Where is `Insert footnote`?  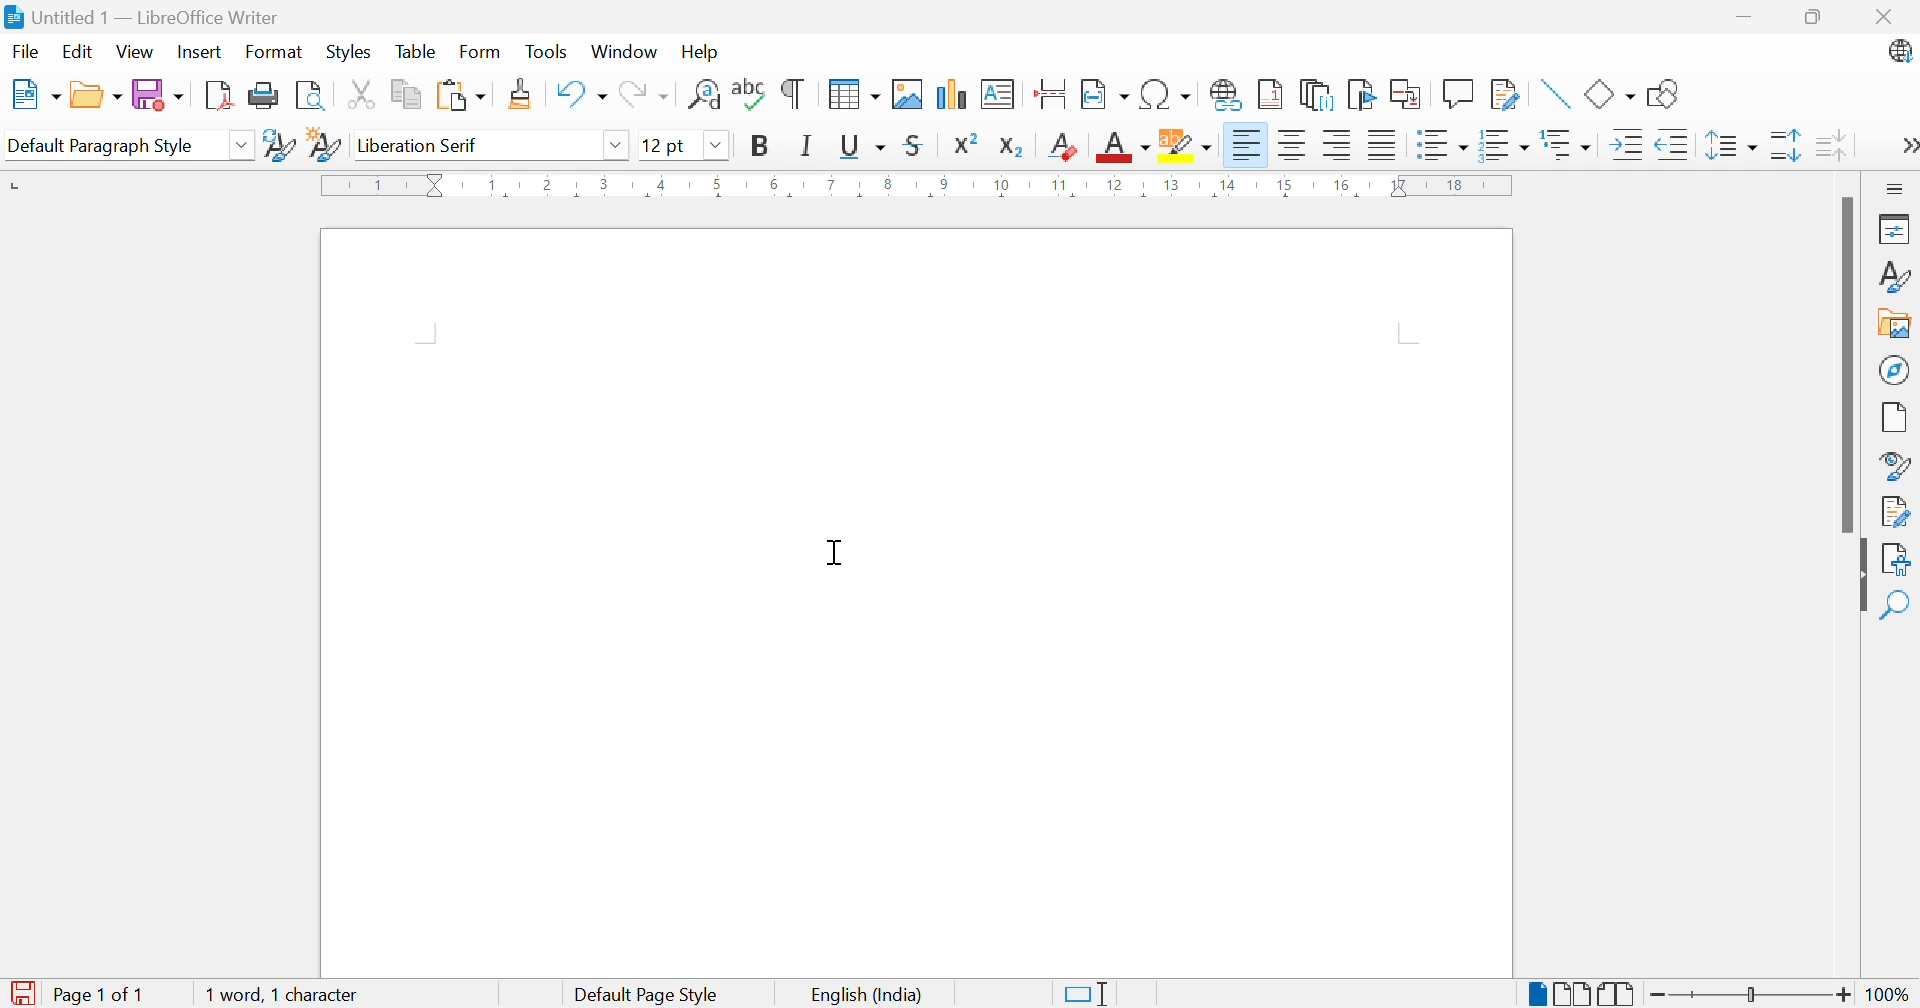
Insert footnote is located at coordinates (1272, 93).